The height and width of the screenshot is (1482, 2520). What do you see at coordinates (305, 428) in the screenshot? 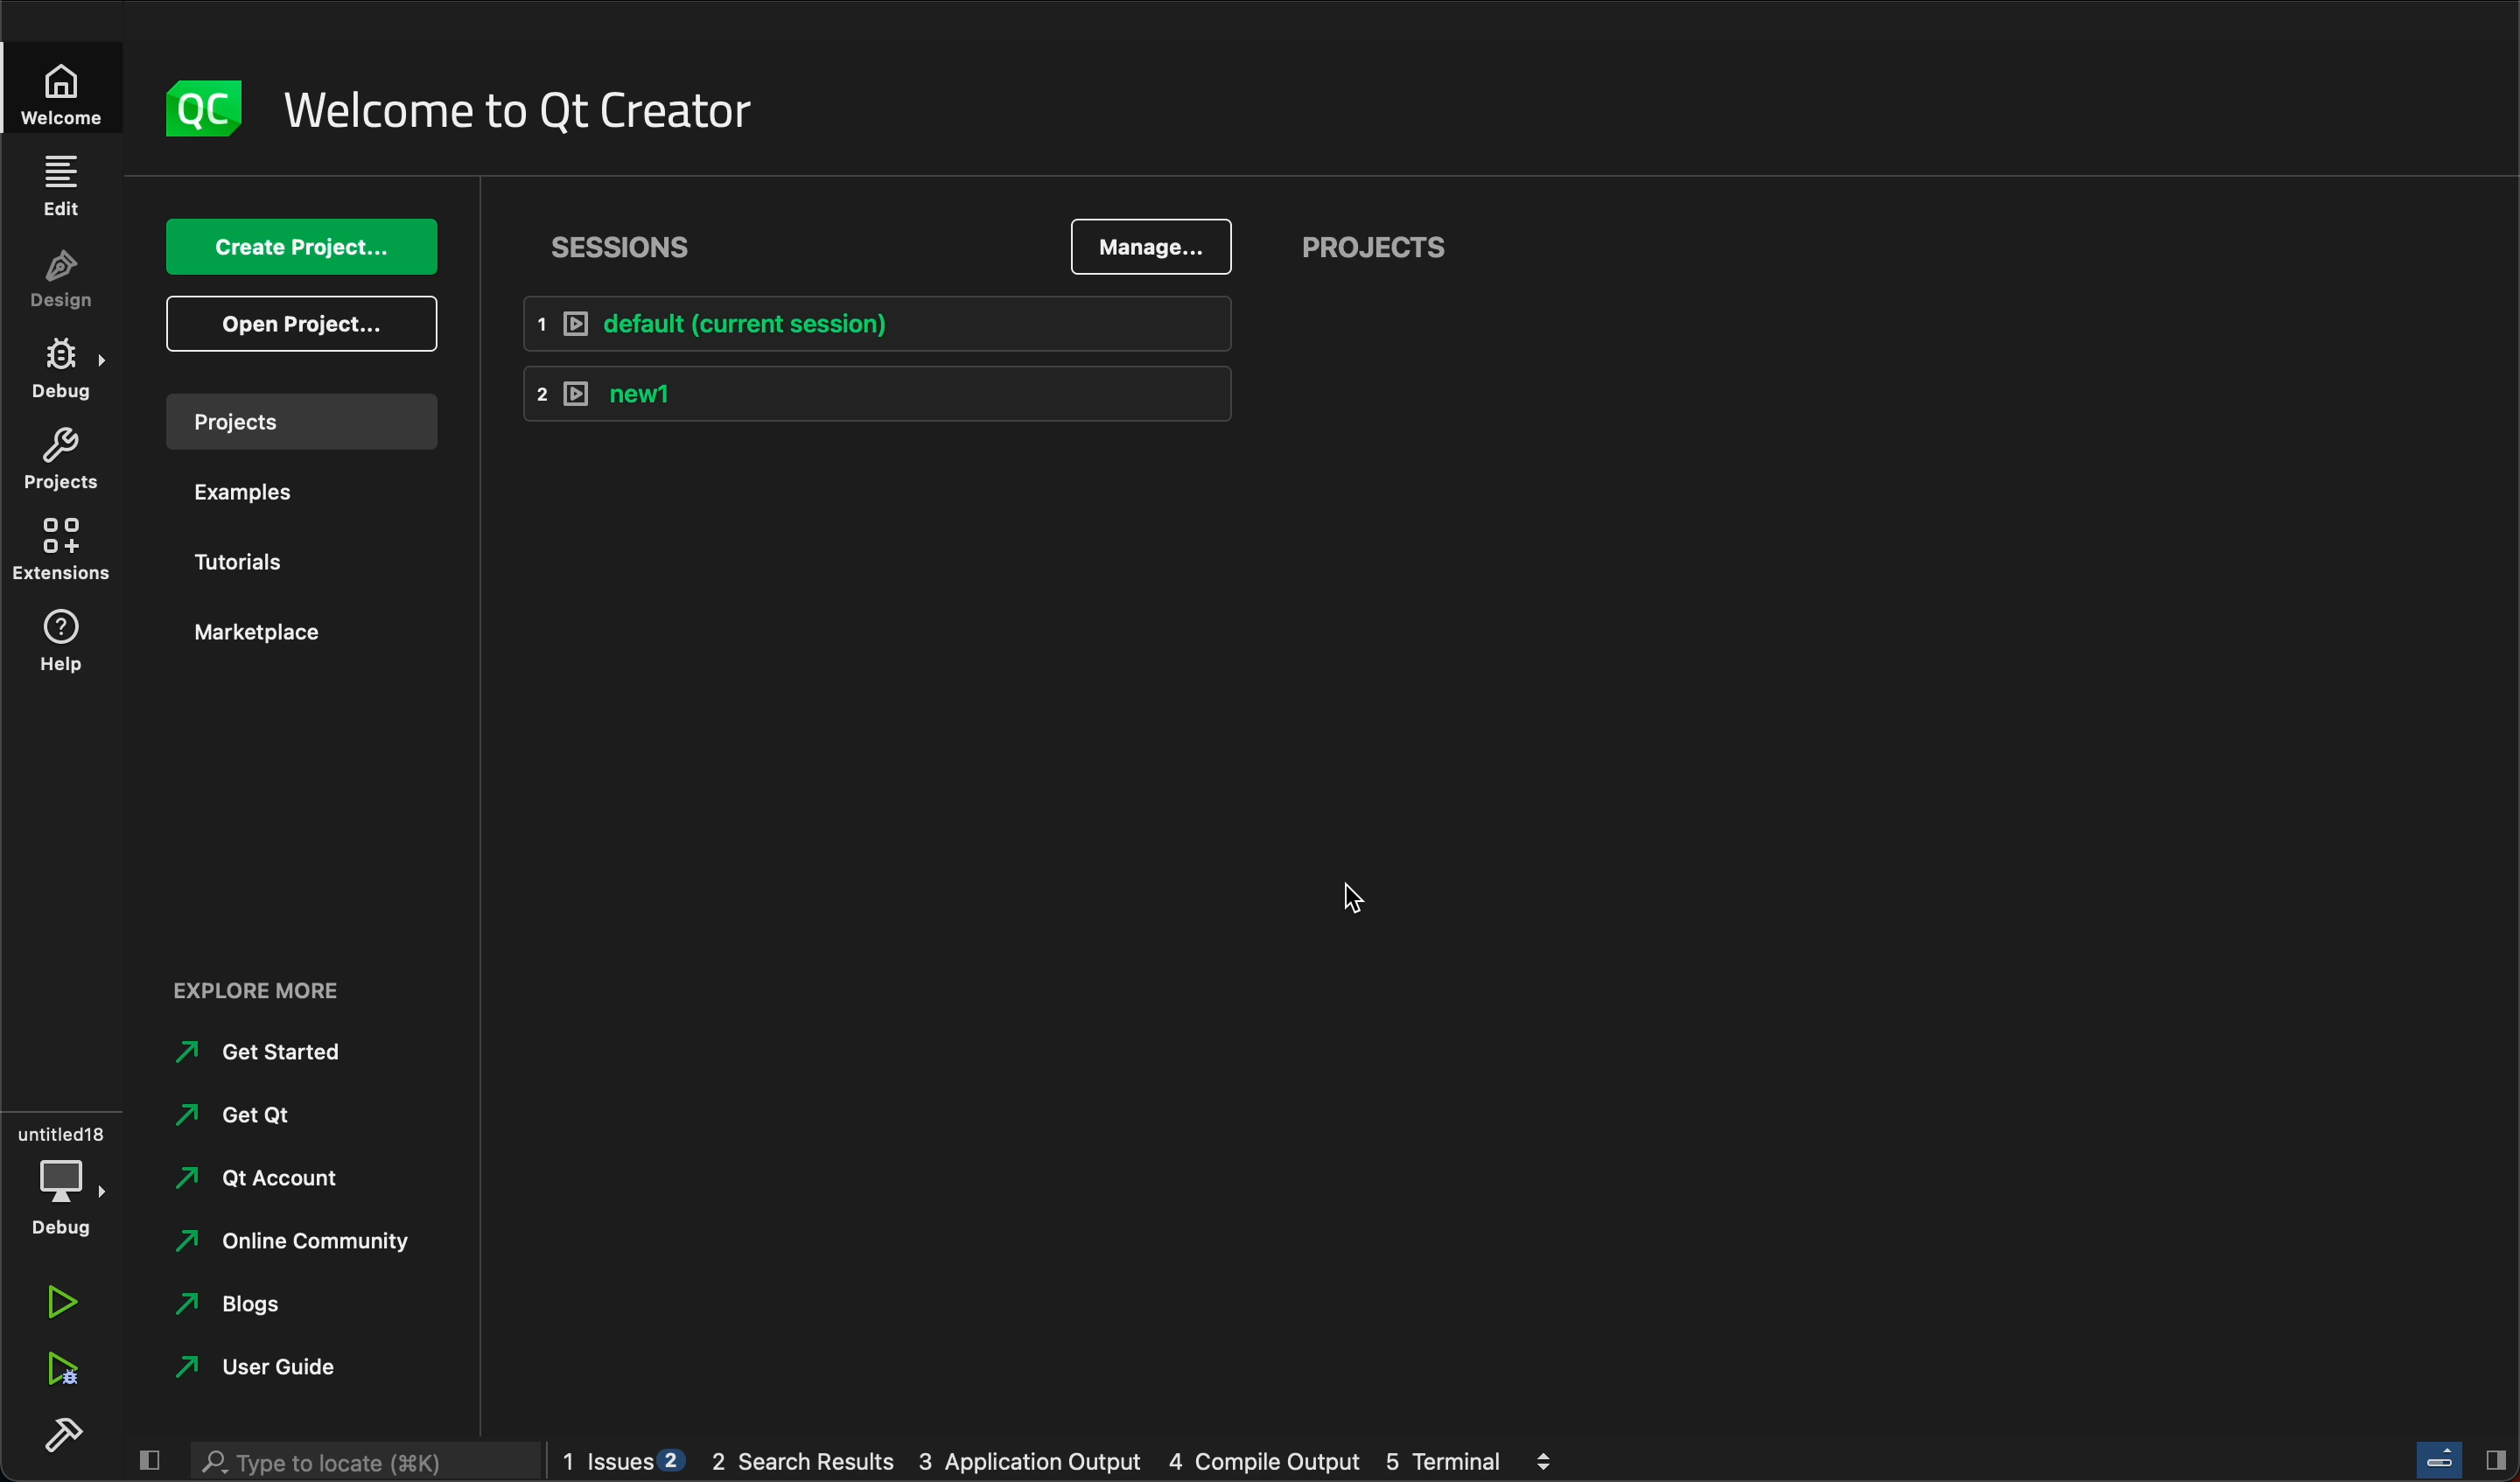
I see `project` at bounding box center [305, 428].